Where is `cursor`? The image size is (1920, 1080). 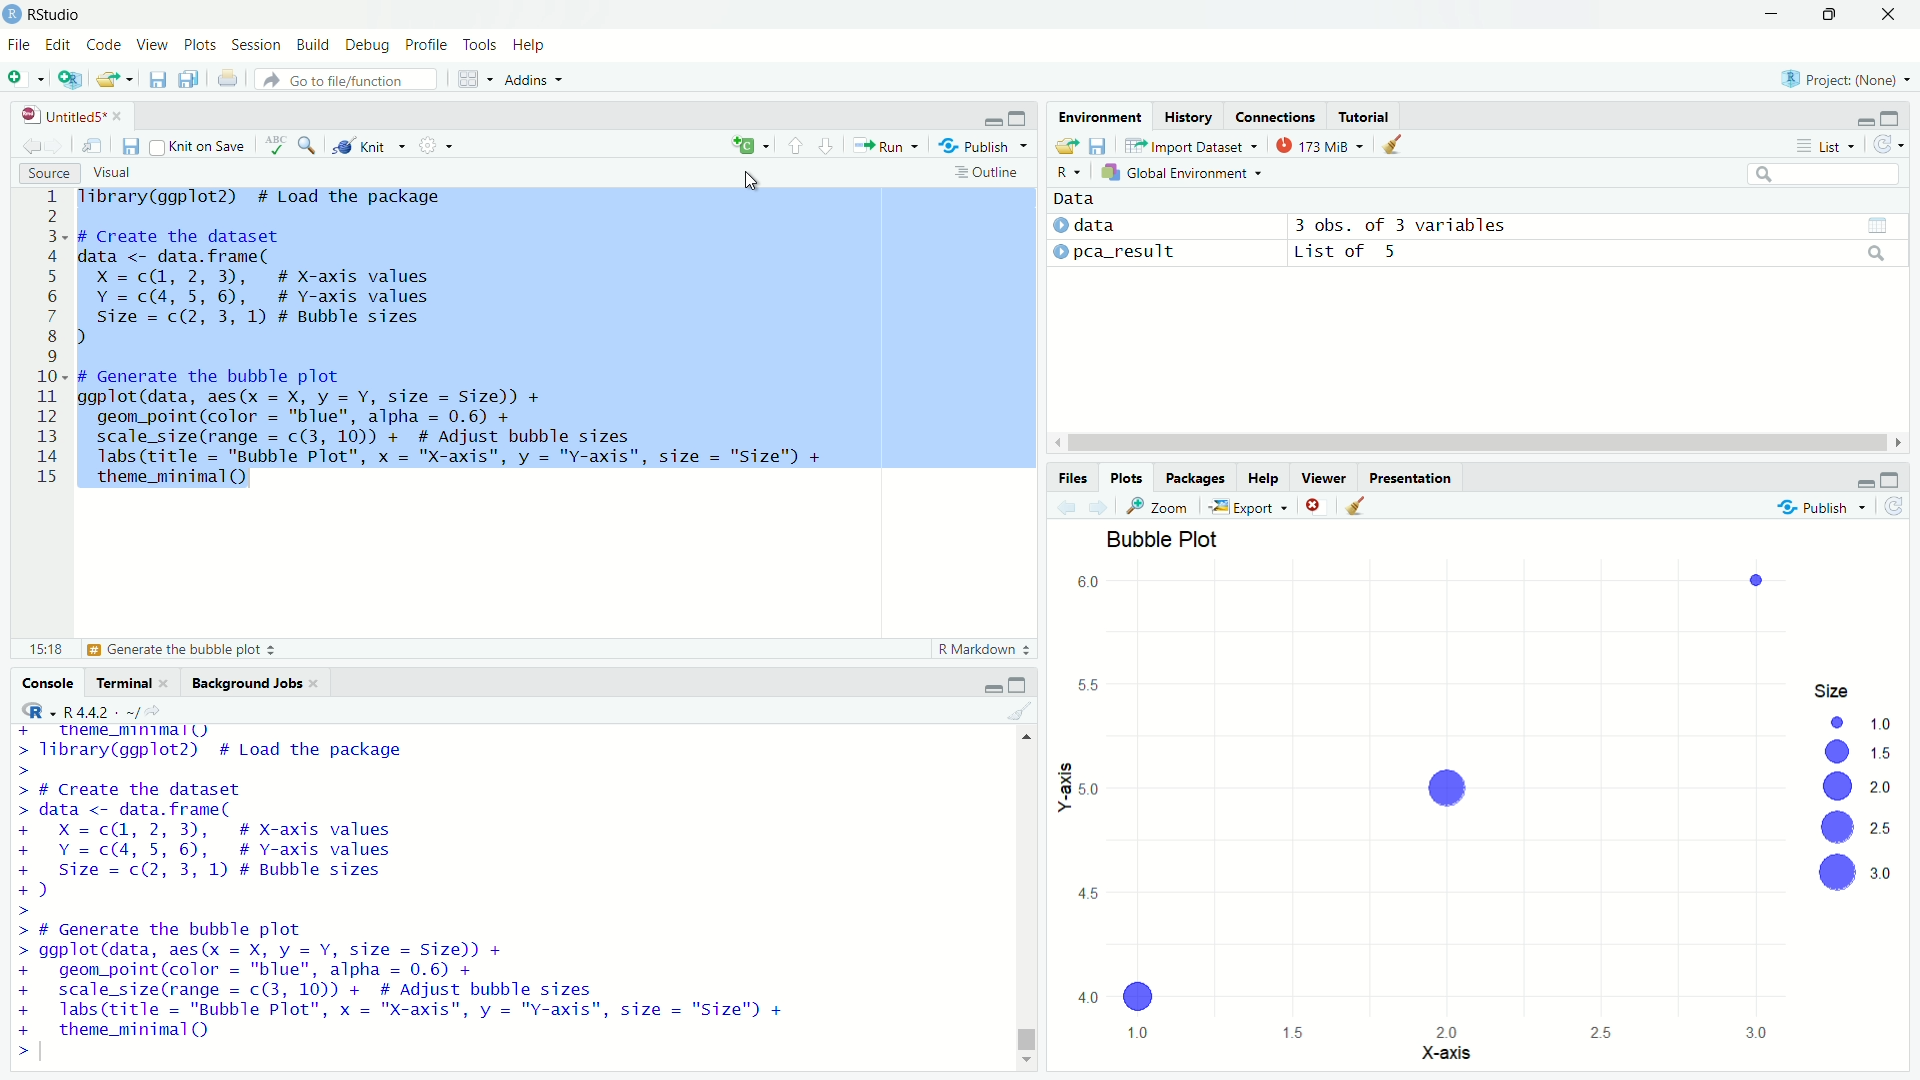
cursor is located at coordinates (747, 180).